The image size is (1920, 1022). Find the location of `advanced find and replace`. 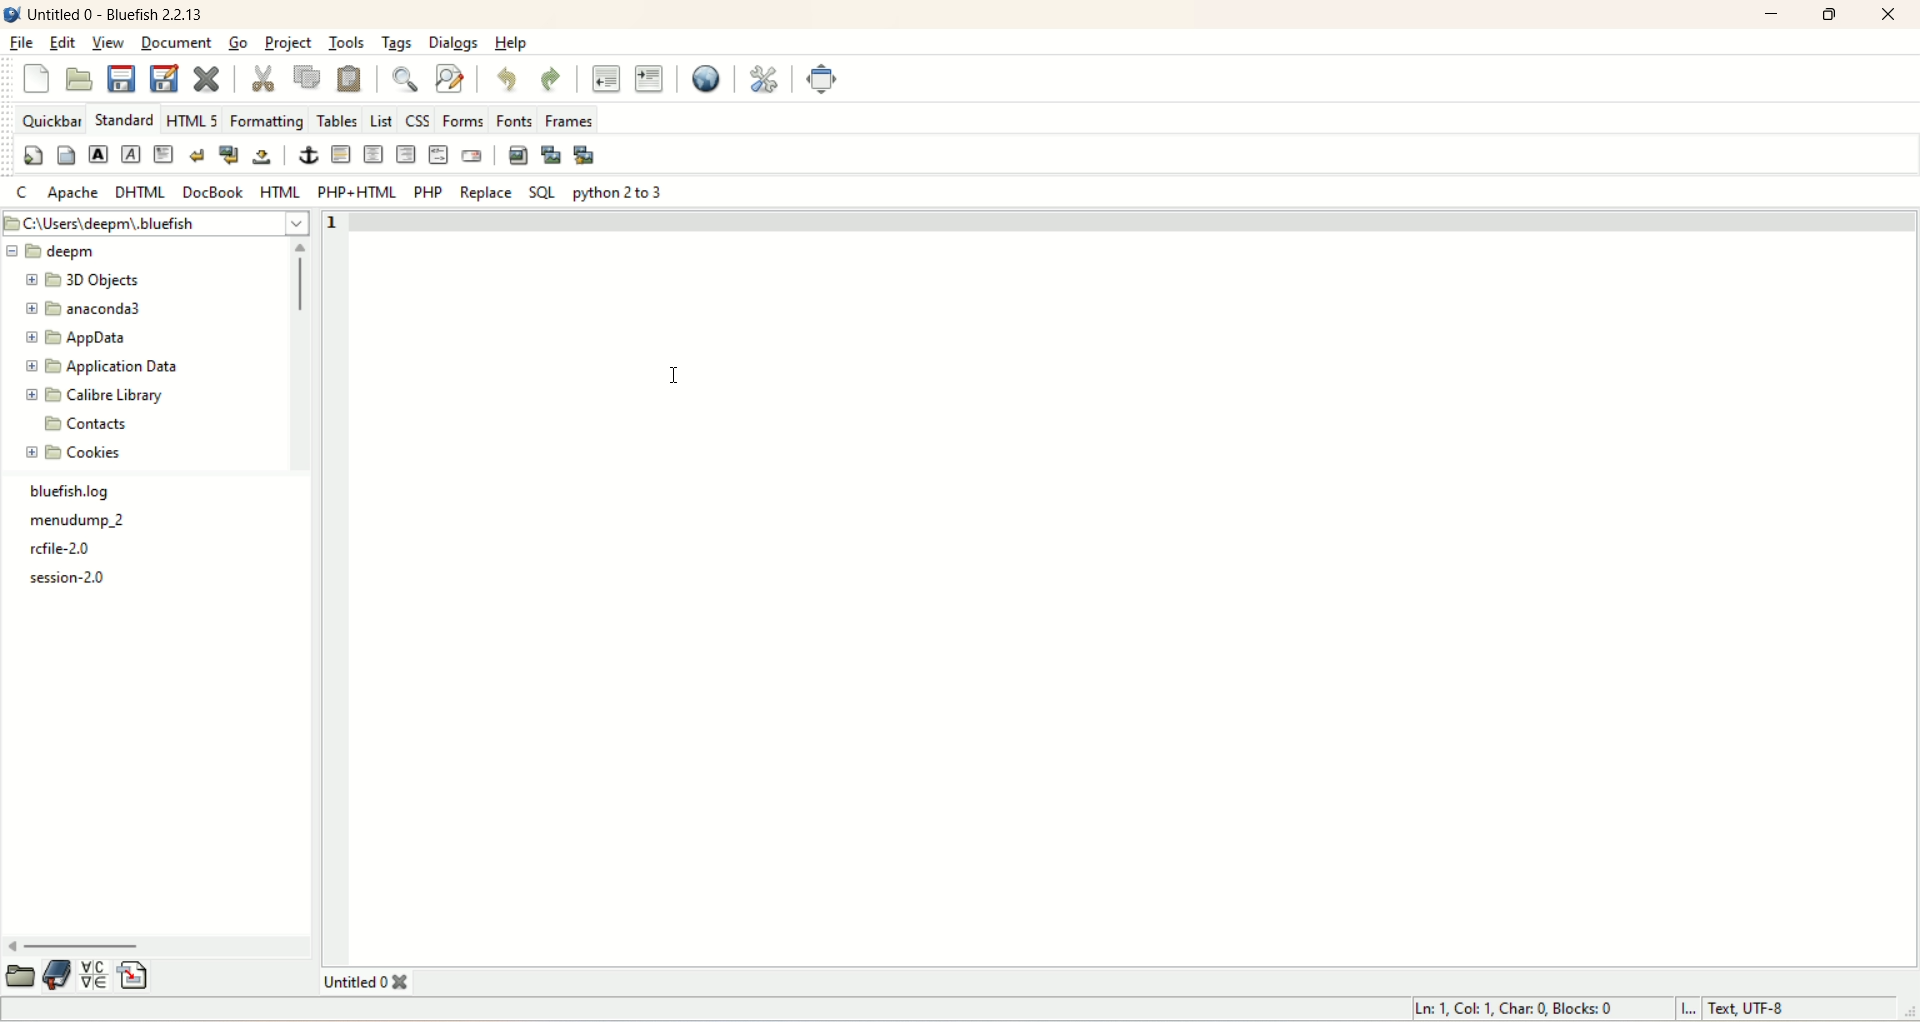

advanced find and replace is located at coordinates (448, 78).